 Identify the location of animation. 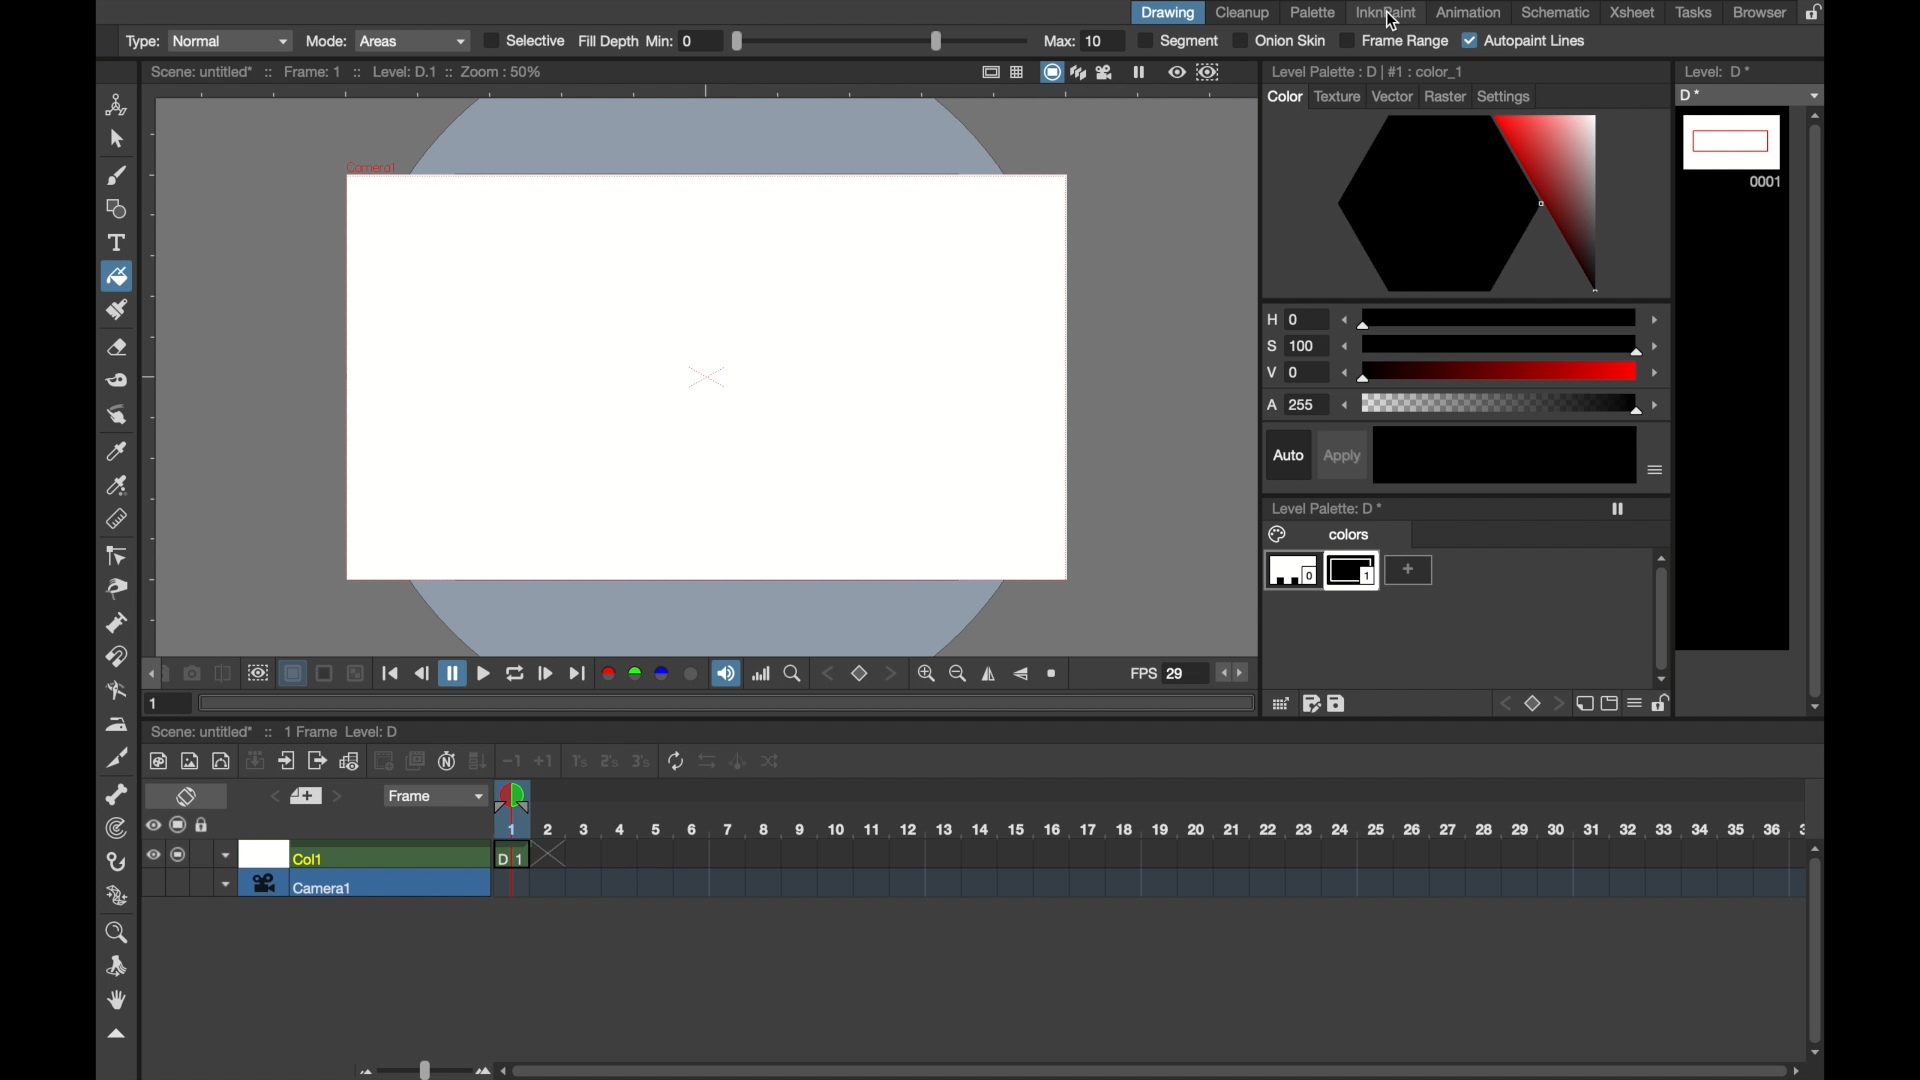
(1469, 13).